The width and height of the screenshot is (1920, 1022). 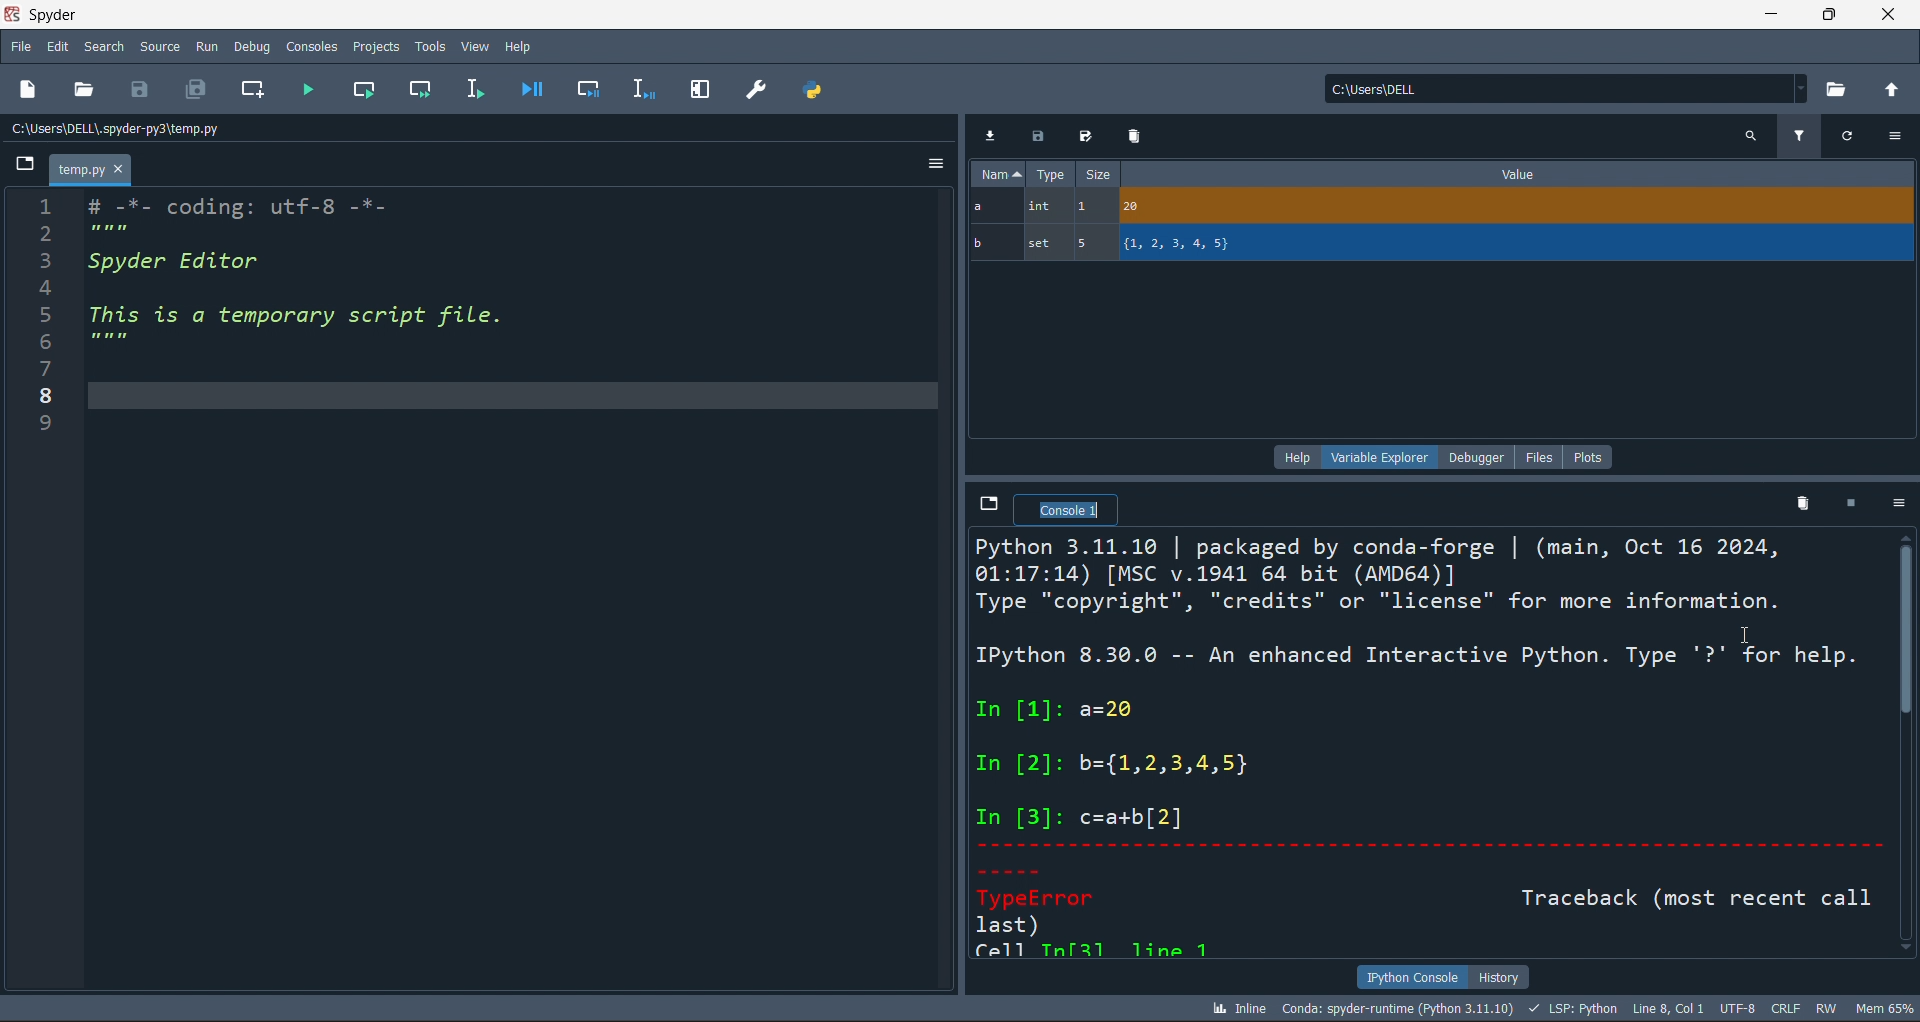 What do you see at coordinates (308, 93) in the screenshot?
I see `run file` at bounding box center [308, 93].